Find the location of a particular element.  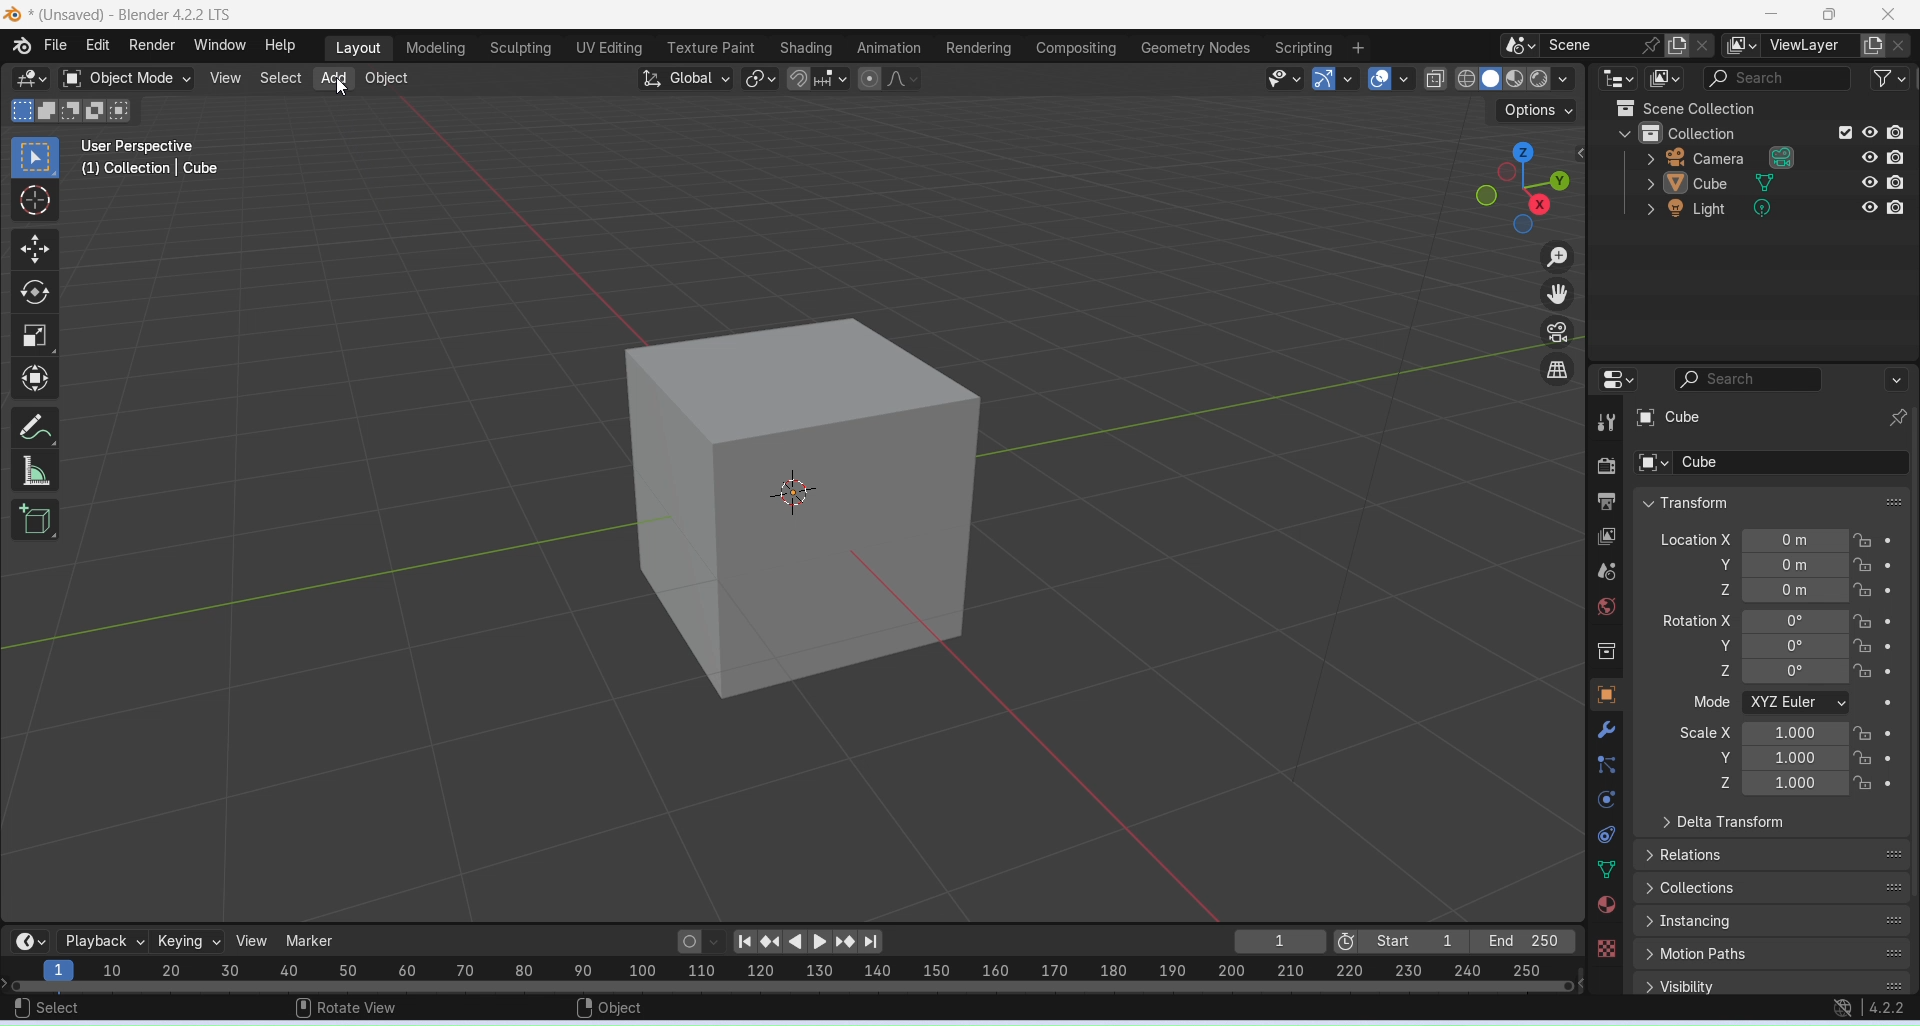

Z axis is located at coordinates (1820, 590).